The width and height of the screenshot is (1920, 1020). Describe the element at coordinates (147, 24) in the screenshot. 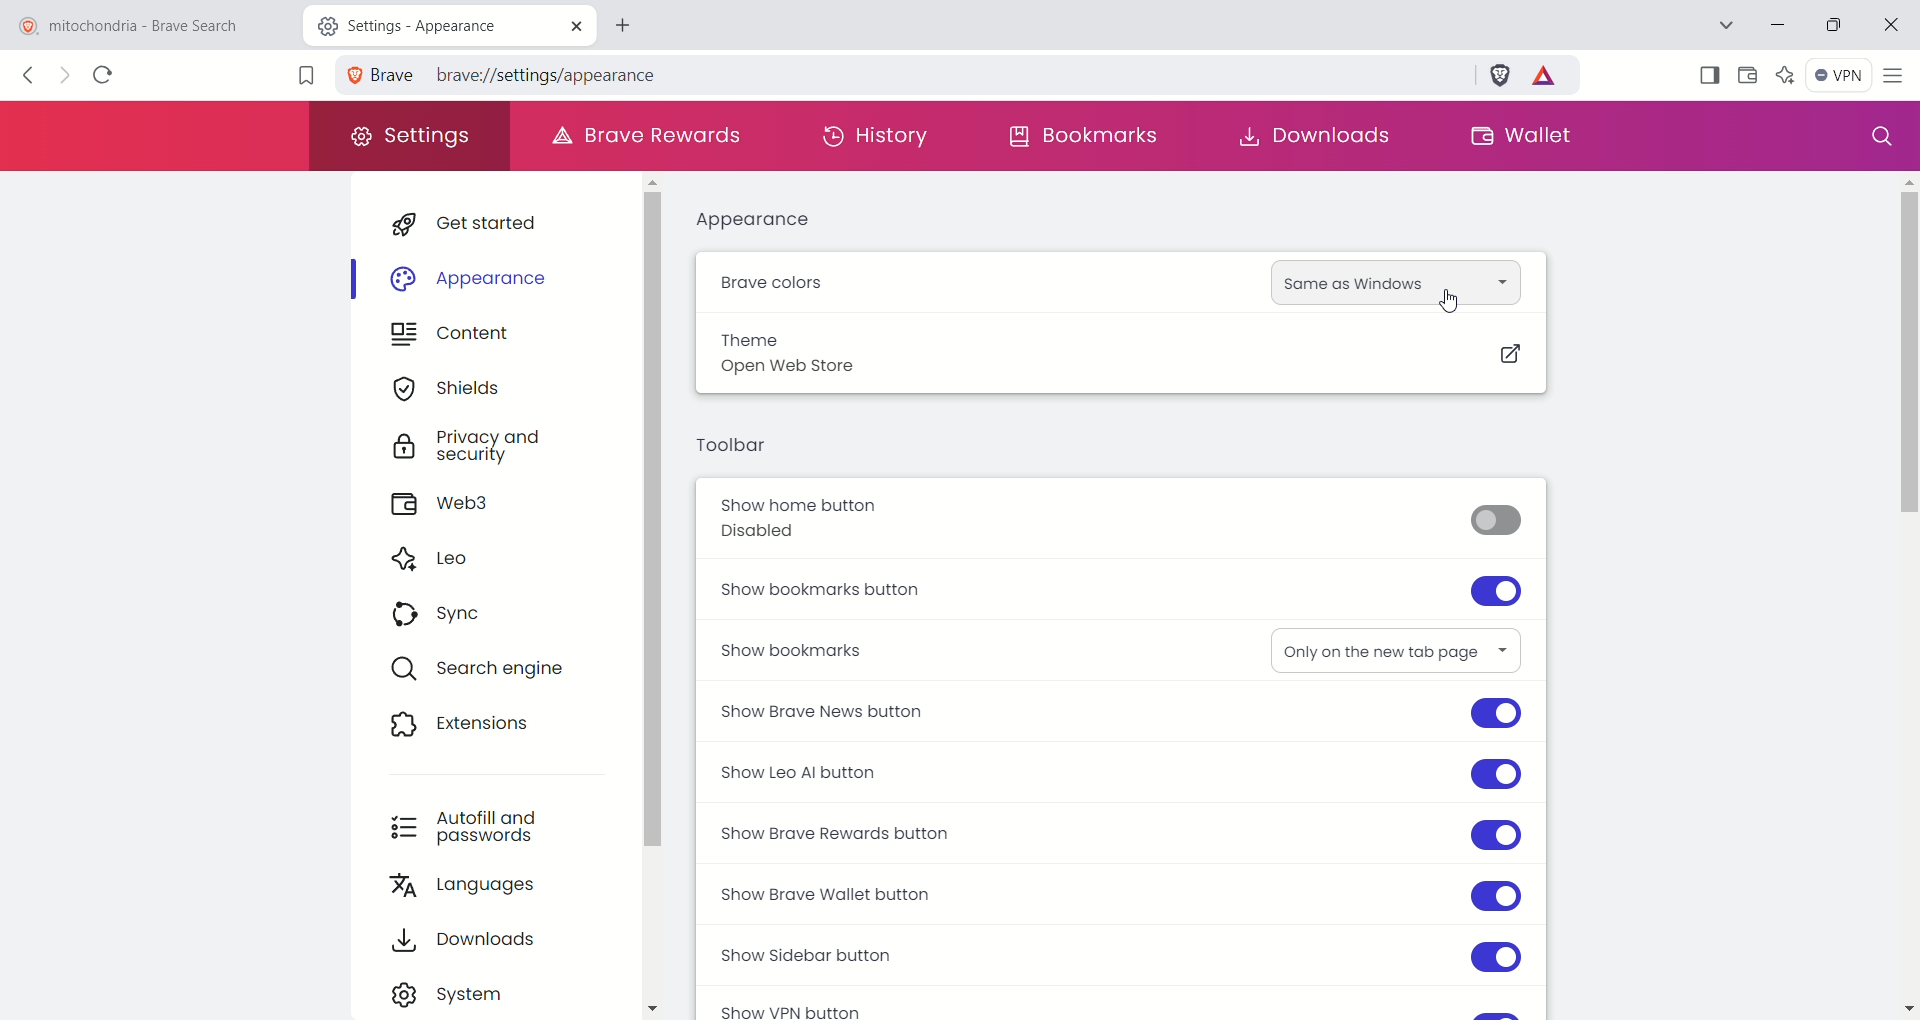

I see `mitochondria - brave search` at that location.